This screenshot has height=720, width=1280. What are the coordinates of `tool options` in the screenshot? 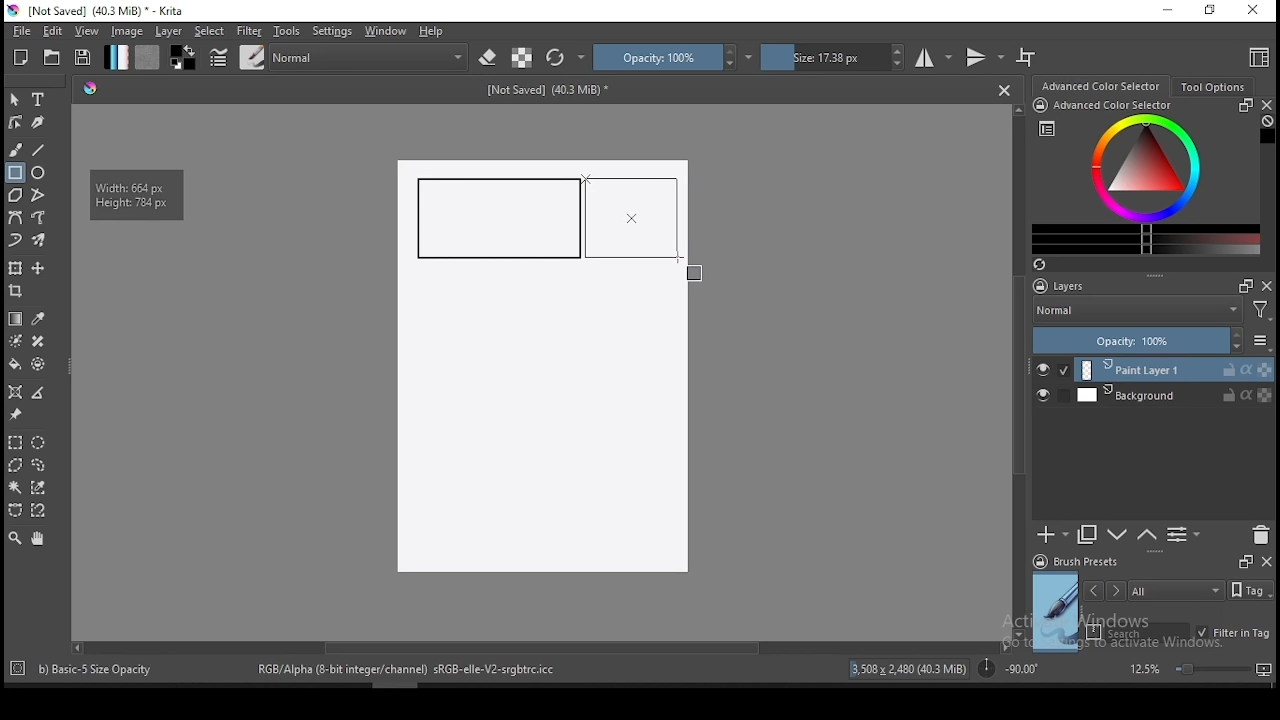 It's located at (1214, 87).